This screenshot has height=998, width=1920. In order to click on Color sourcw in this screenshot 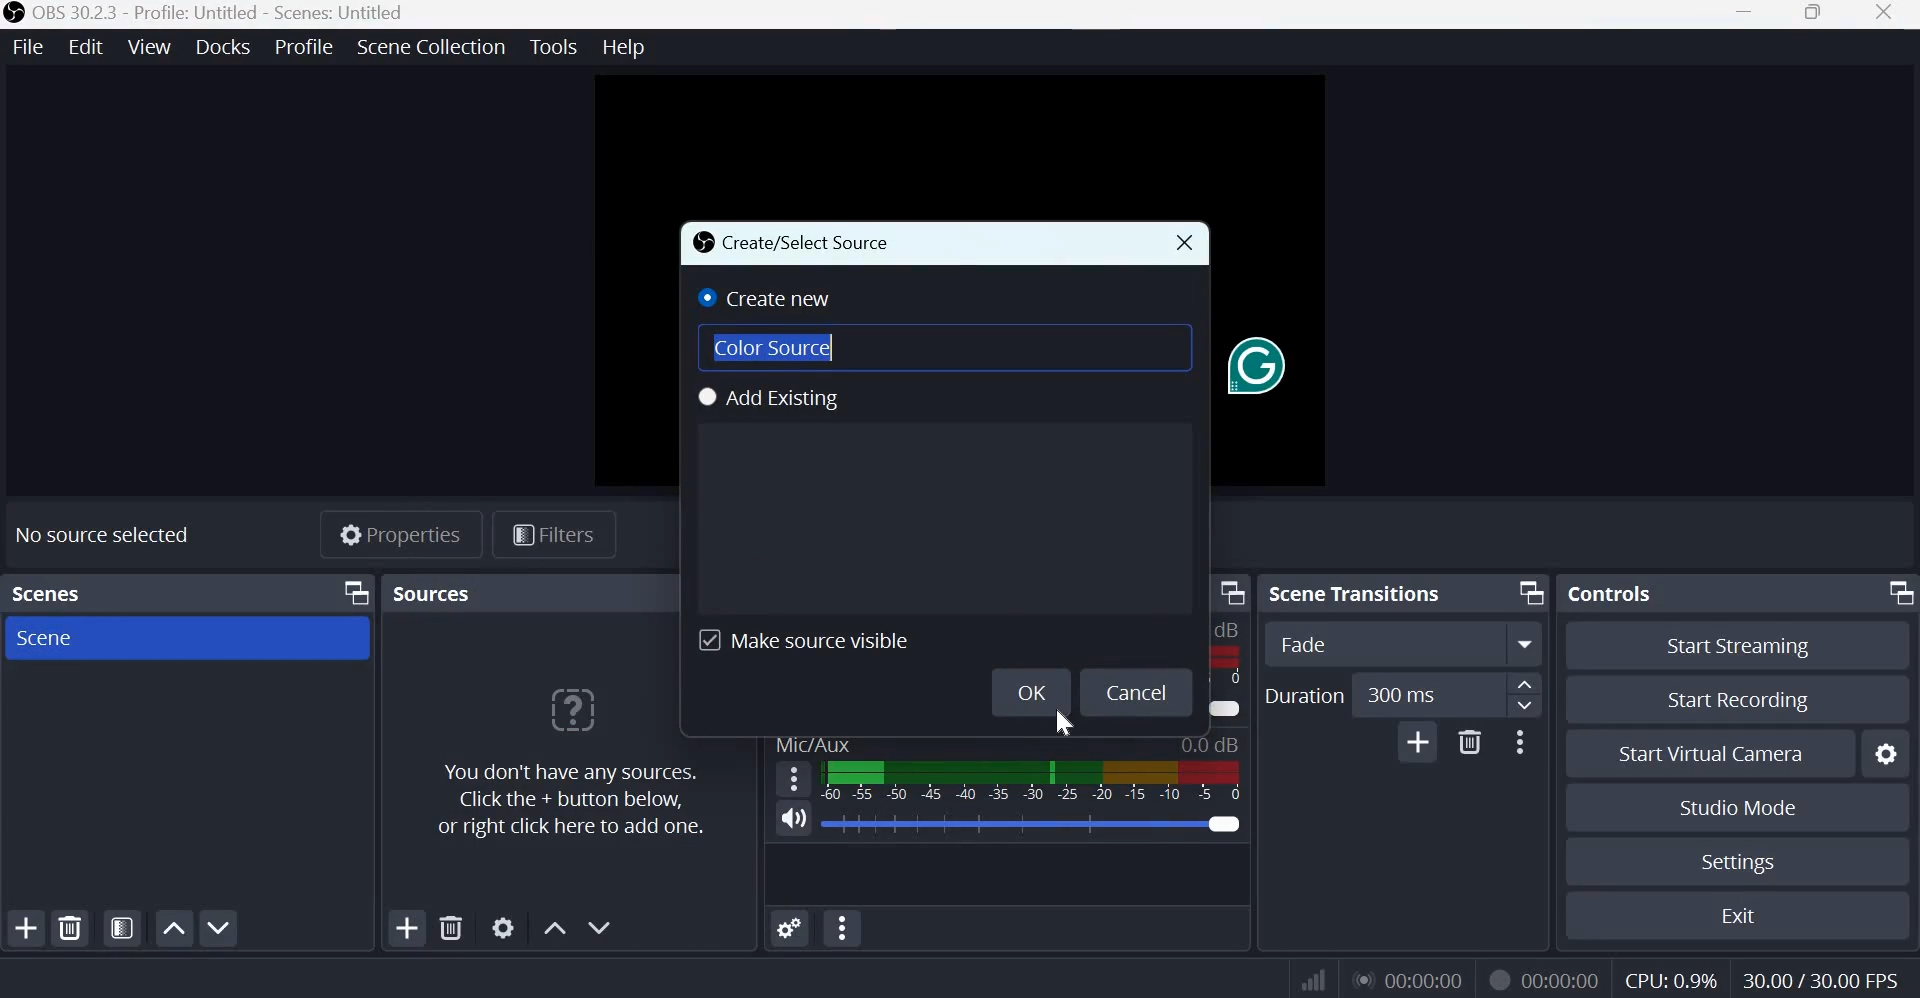, I will do `click(777, 344)`.